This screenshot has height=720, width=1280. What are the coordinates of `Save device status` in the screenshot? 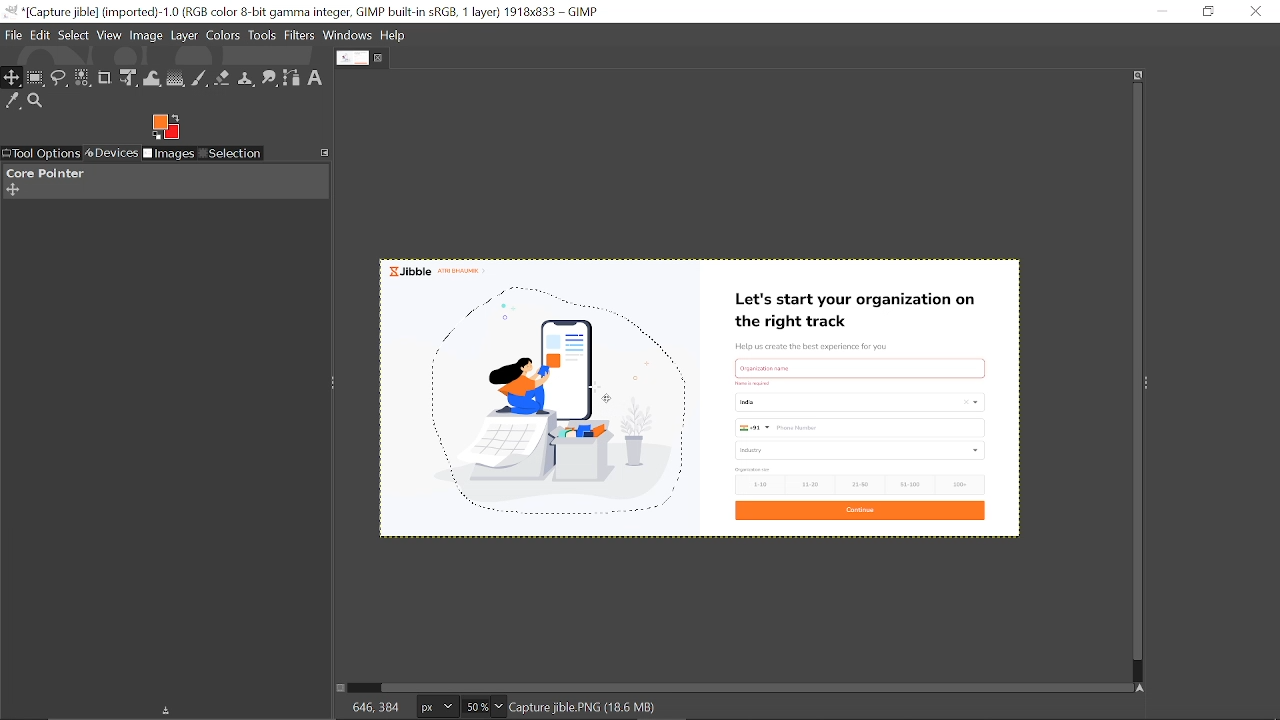 It's located at (170, 712).